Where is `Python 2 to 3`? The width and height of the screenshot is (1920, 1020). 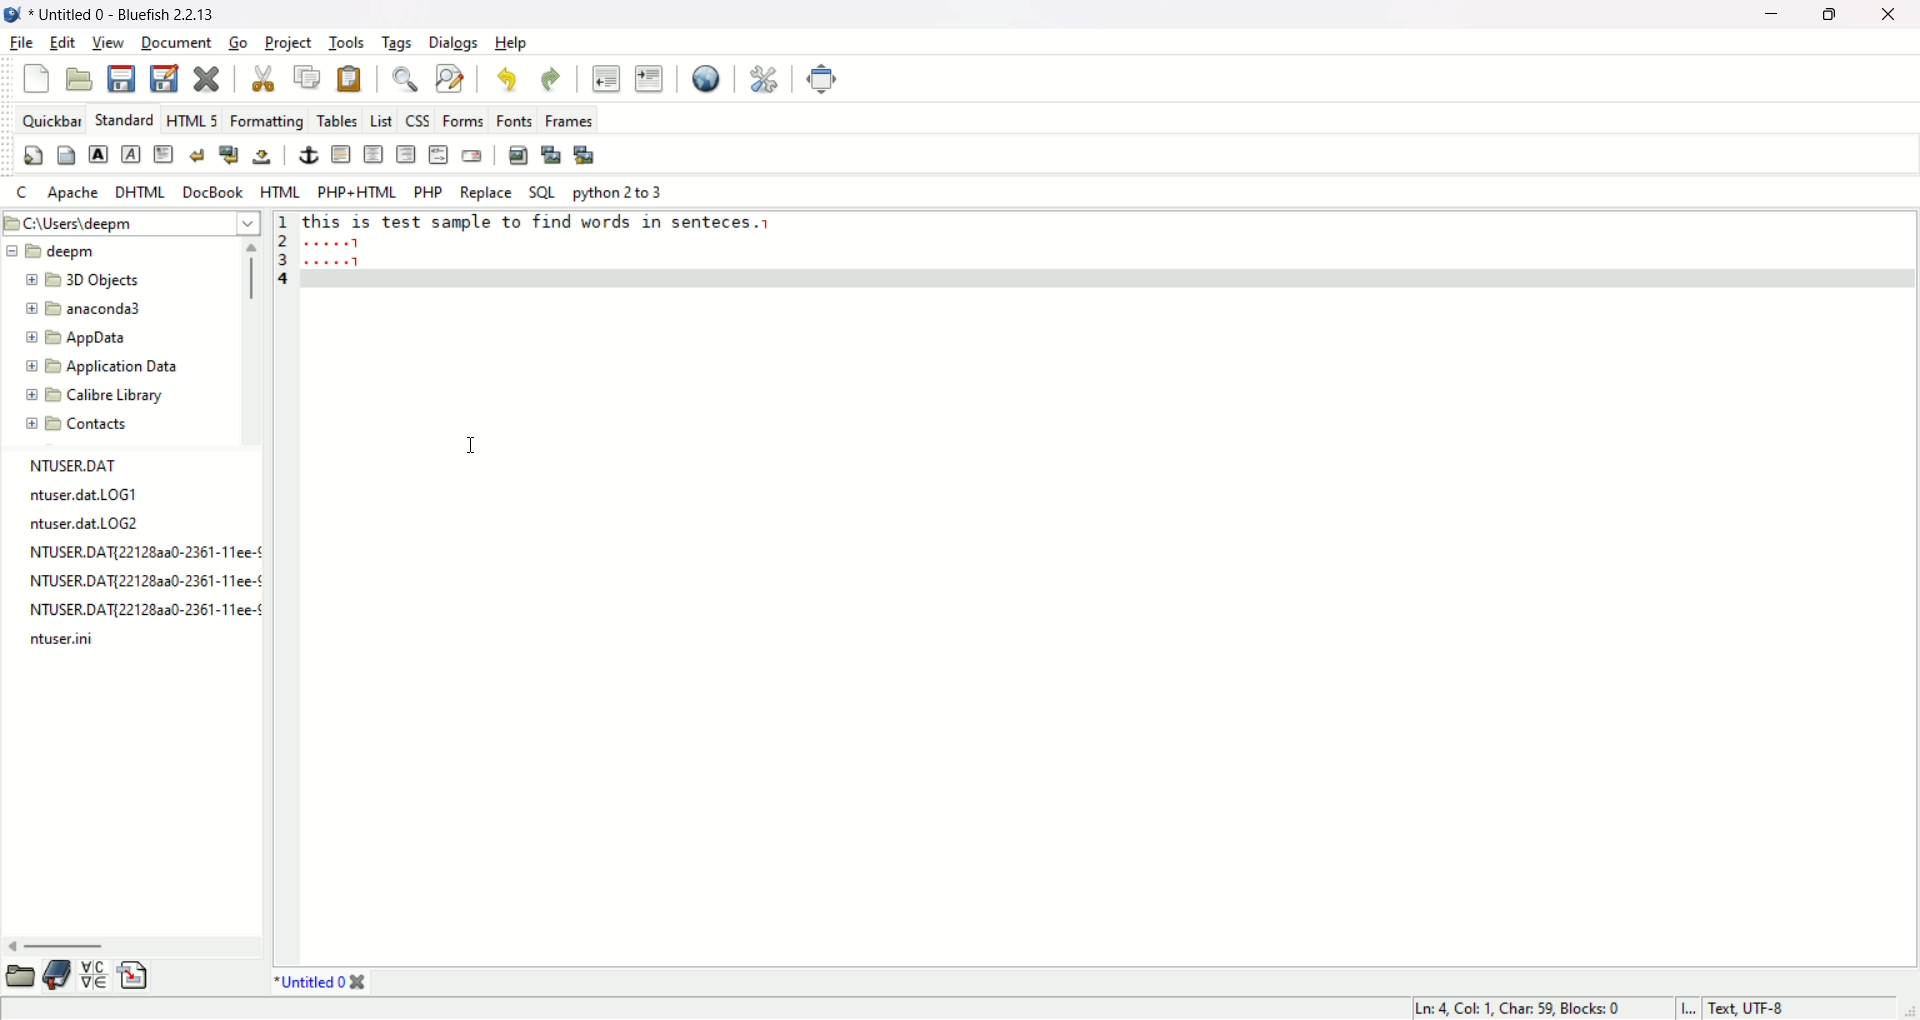
Python 2 to 3 is located at coordinates (628, 192).